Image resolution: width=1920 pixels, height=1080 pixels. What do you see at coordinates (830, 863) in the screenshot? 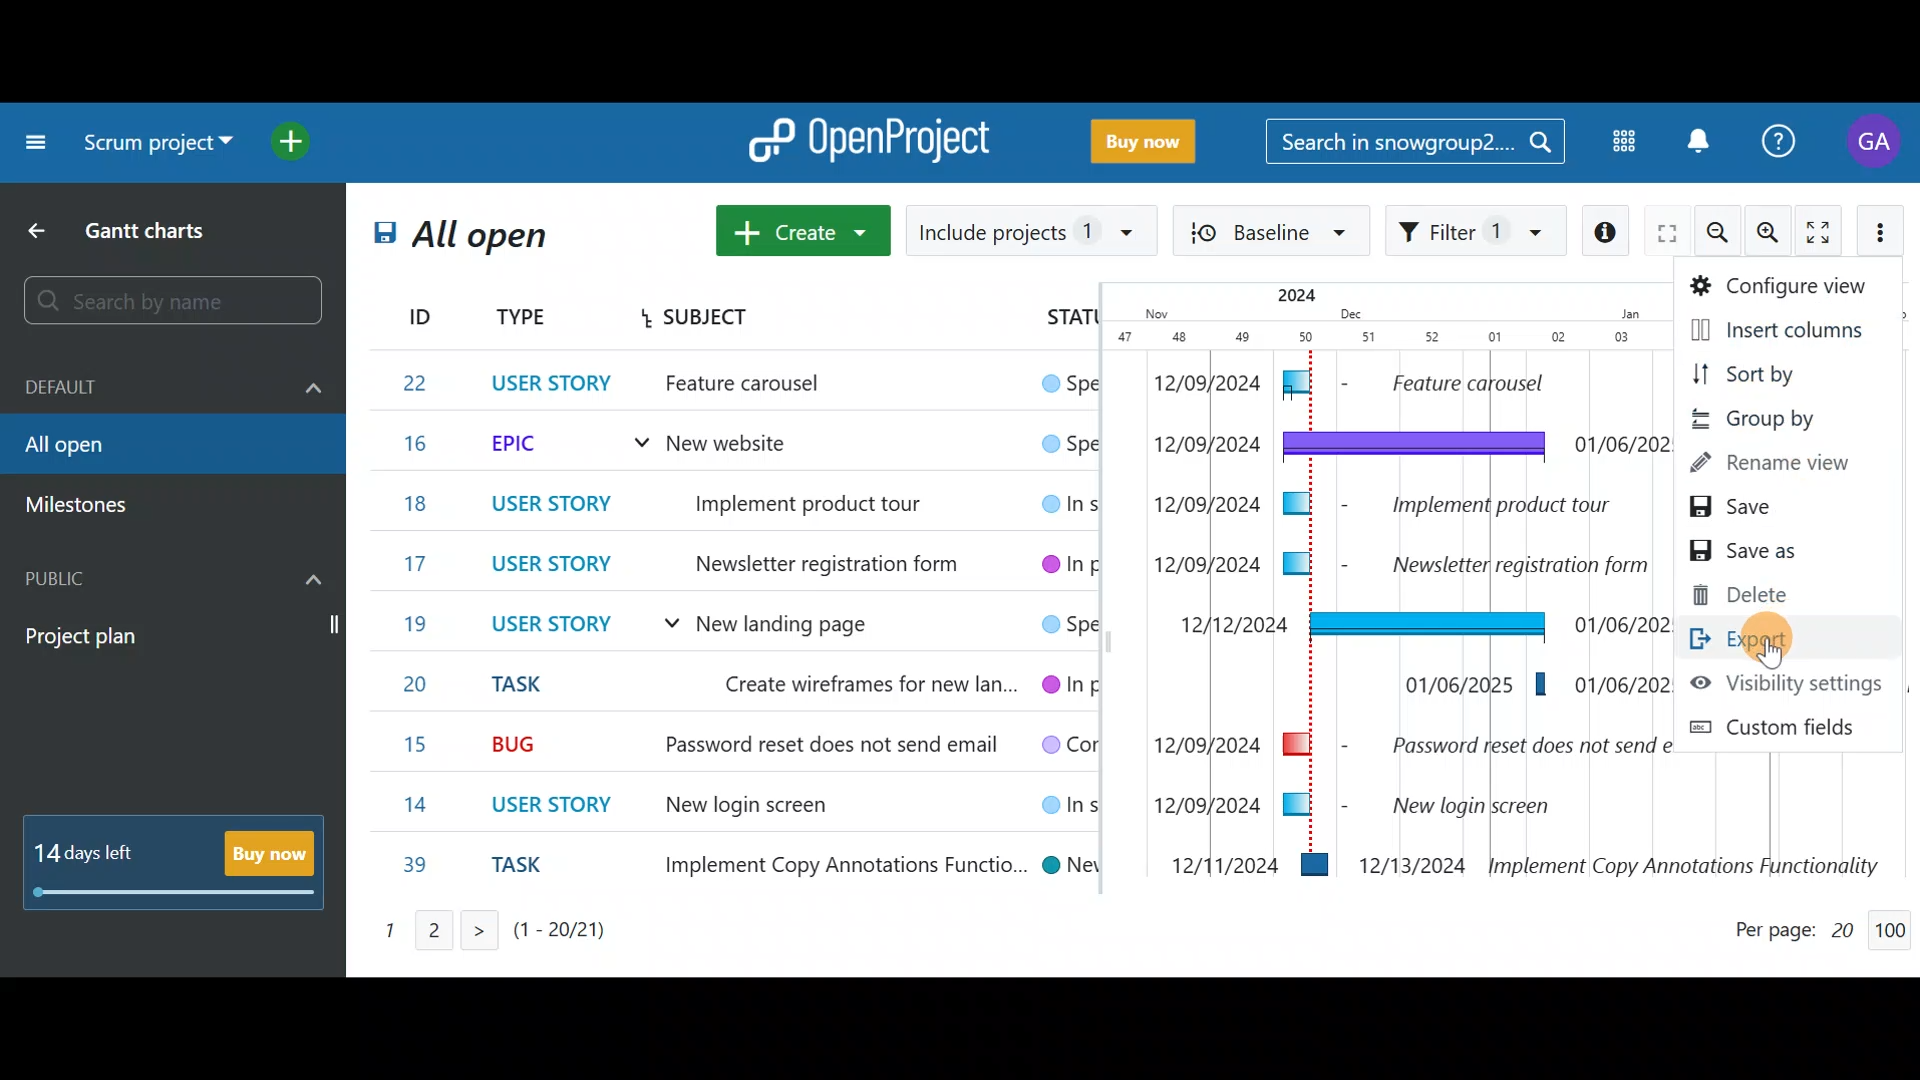
I see `Implement Copy Annotations Functionality` at bounding box center [830, 863].